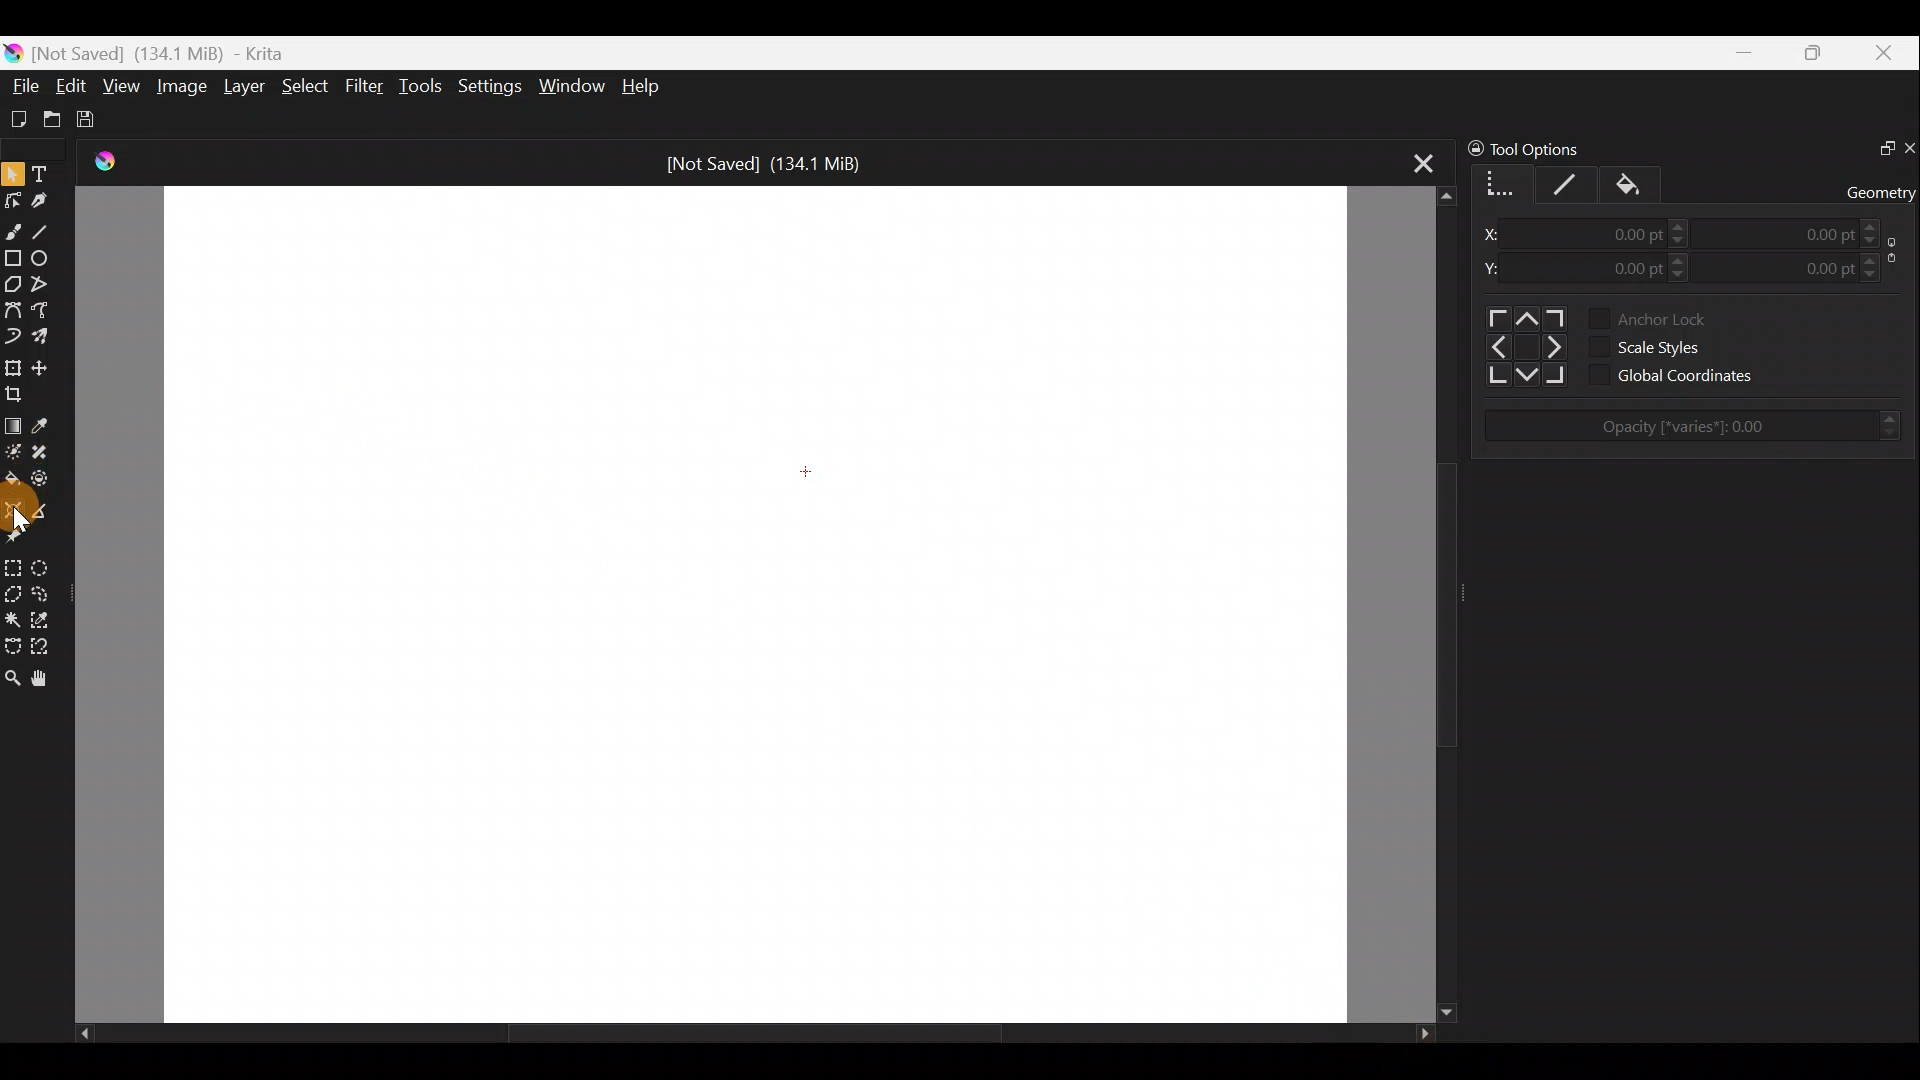 The image size is (1920, 1080). I want to click on Calligraphy, so click(48, 197).